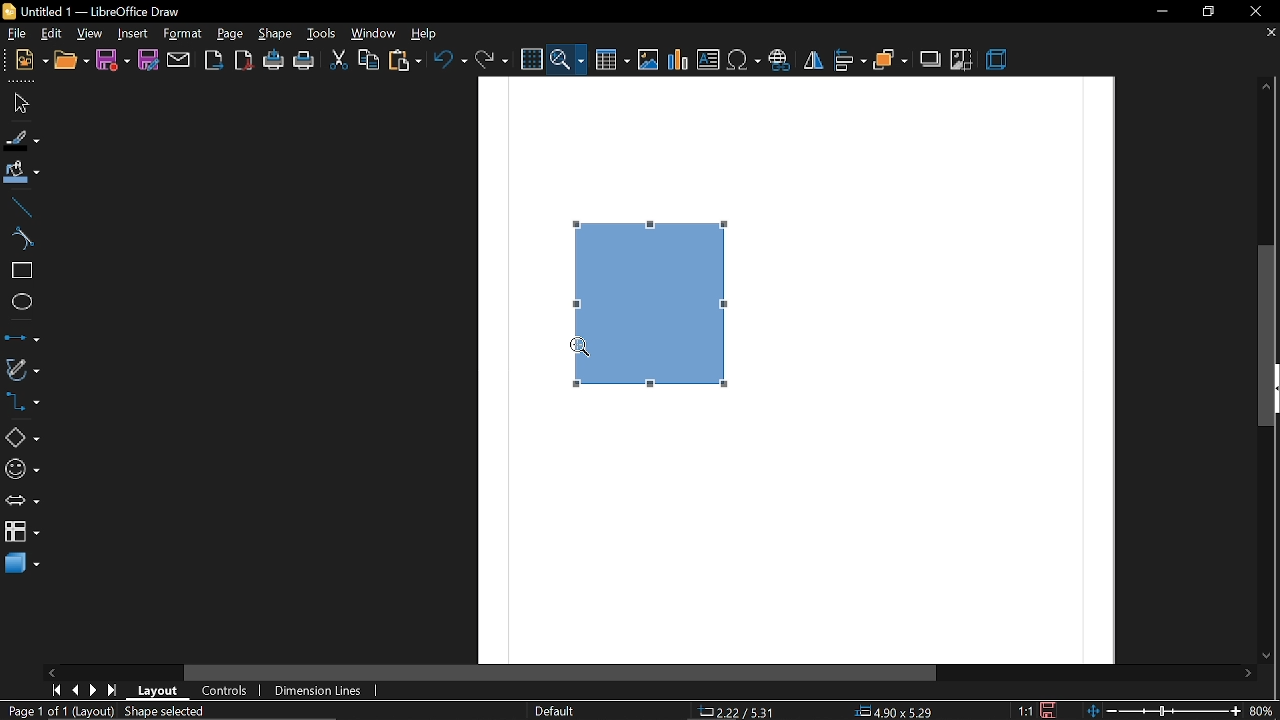 The image size is (1280, 720). I want to click on arrange, so click(890, 61).